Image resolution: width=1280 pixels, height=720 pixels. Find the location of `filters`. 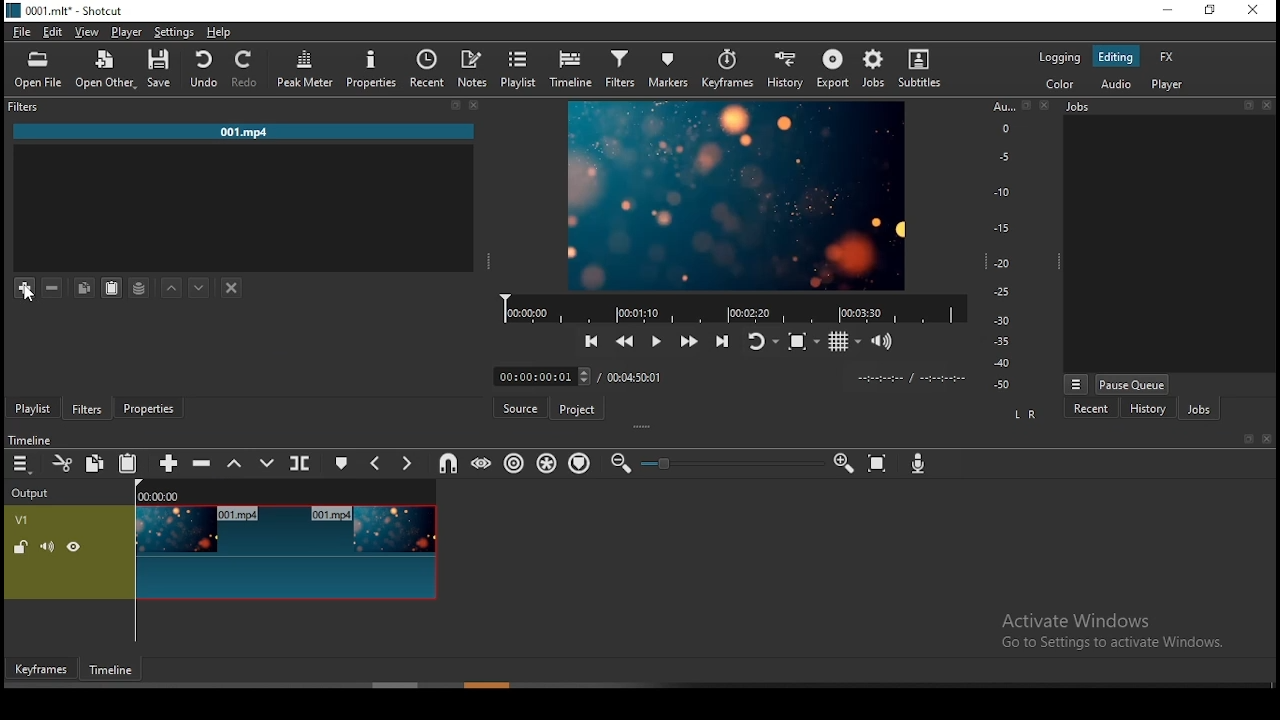

filters is located at coordinates (621, 69).